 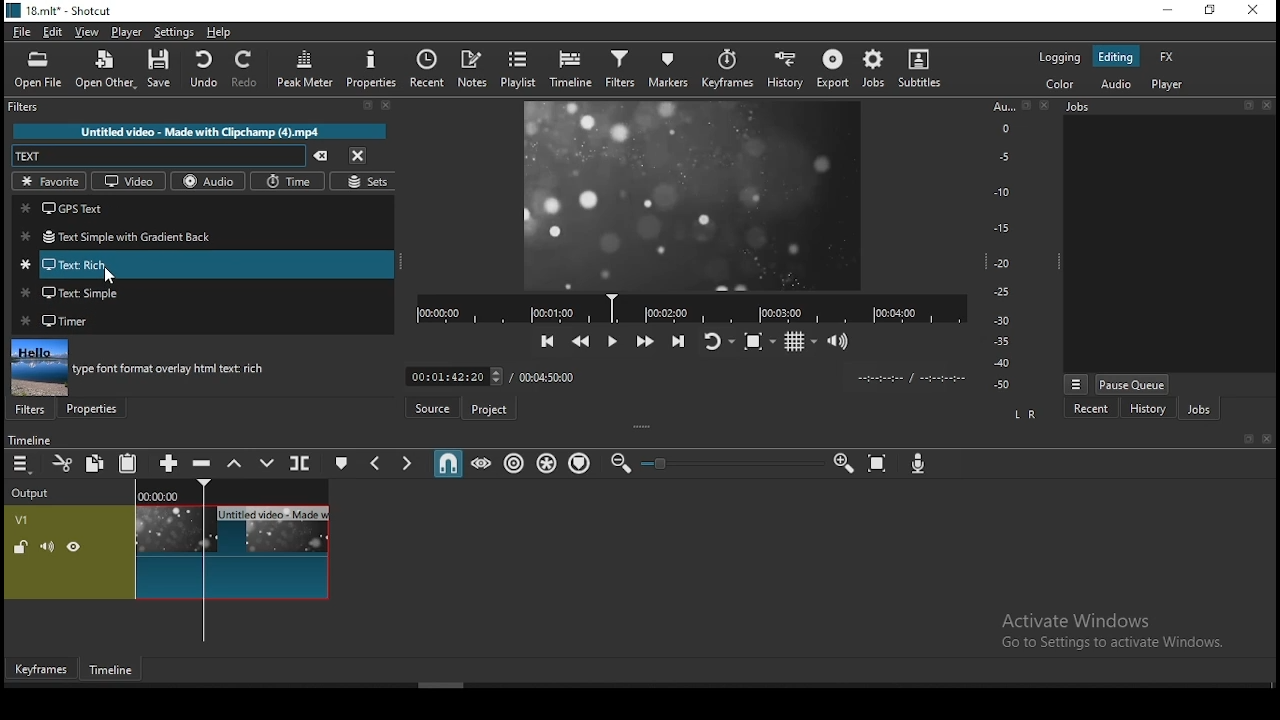 What do you see at coordinates (305, 68) in the screenshot?
I see `peak meter` at bounding box center [305, 68].